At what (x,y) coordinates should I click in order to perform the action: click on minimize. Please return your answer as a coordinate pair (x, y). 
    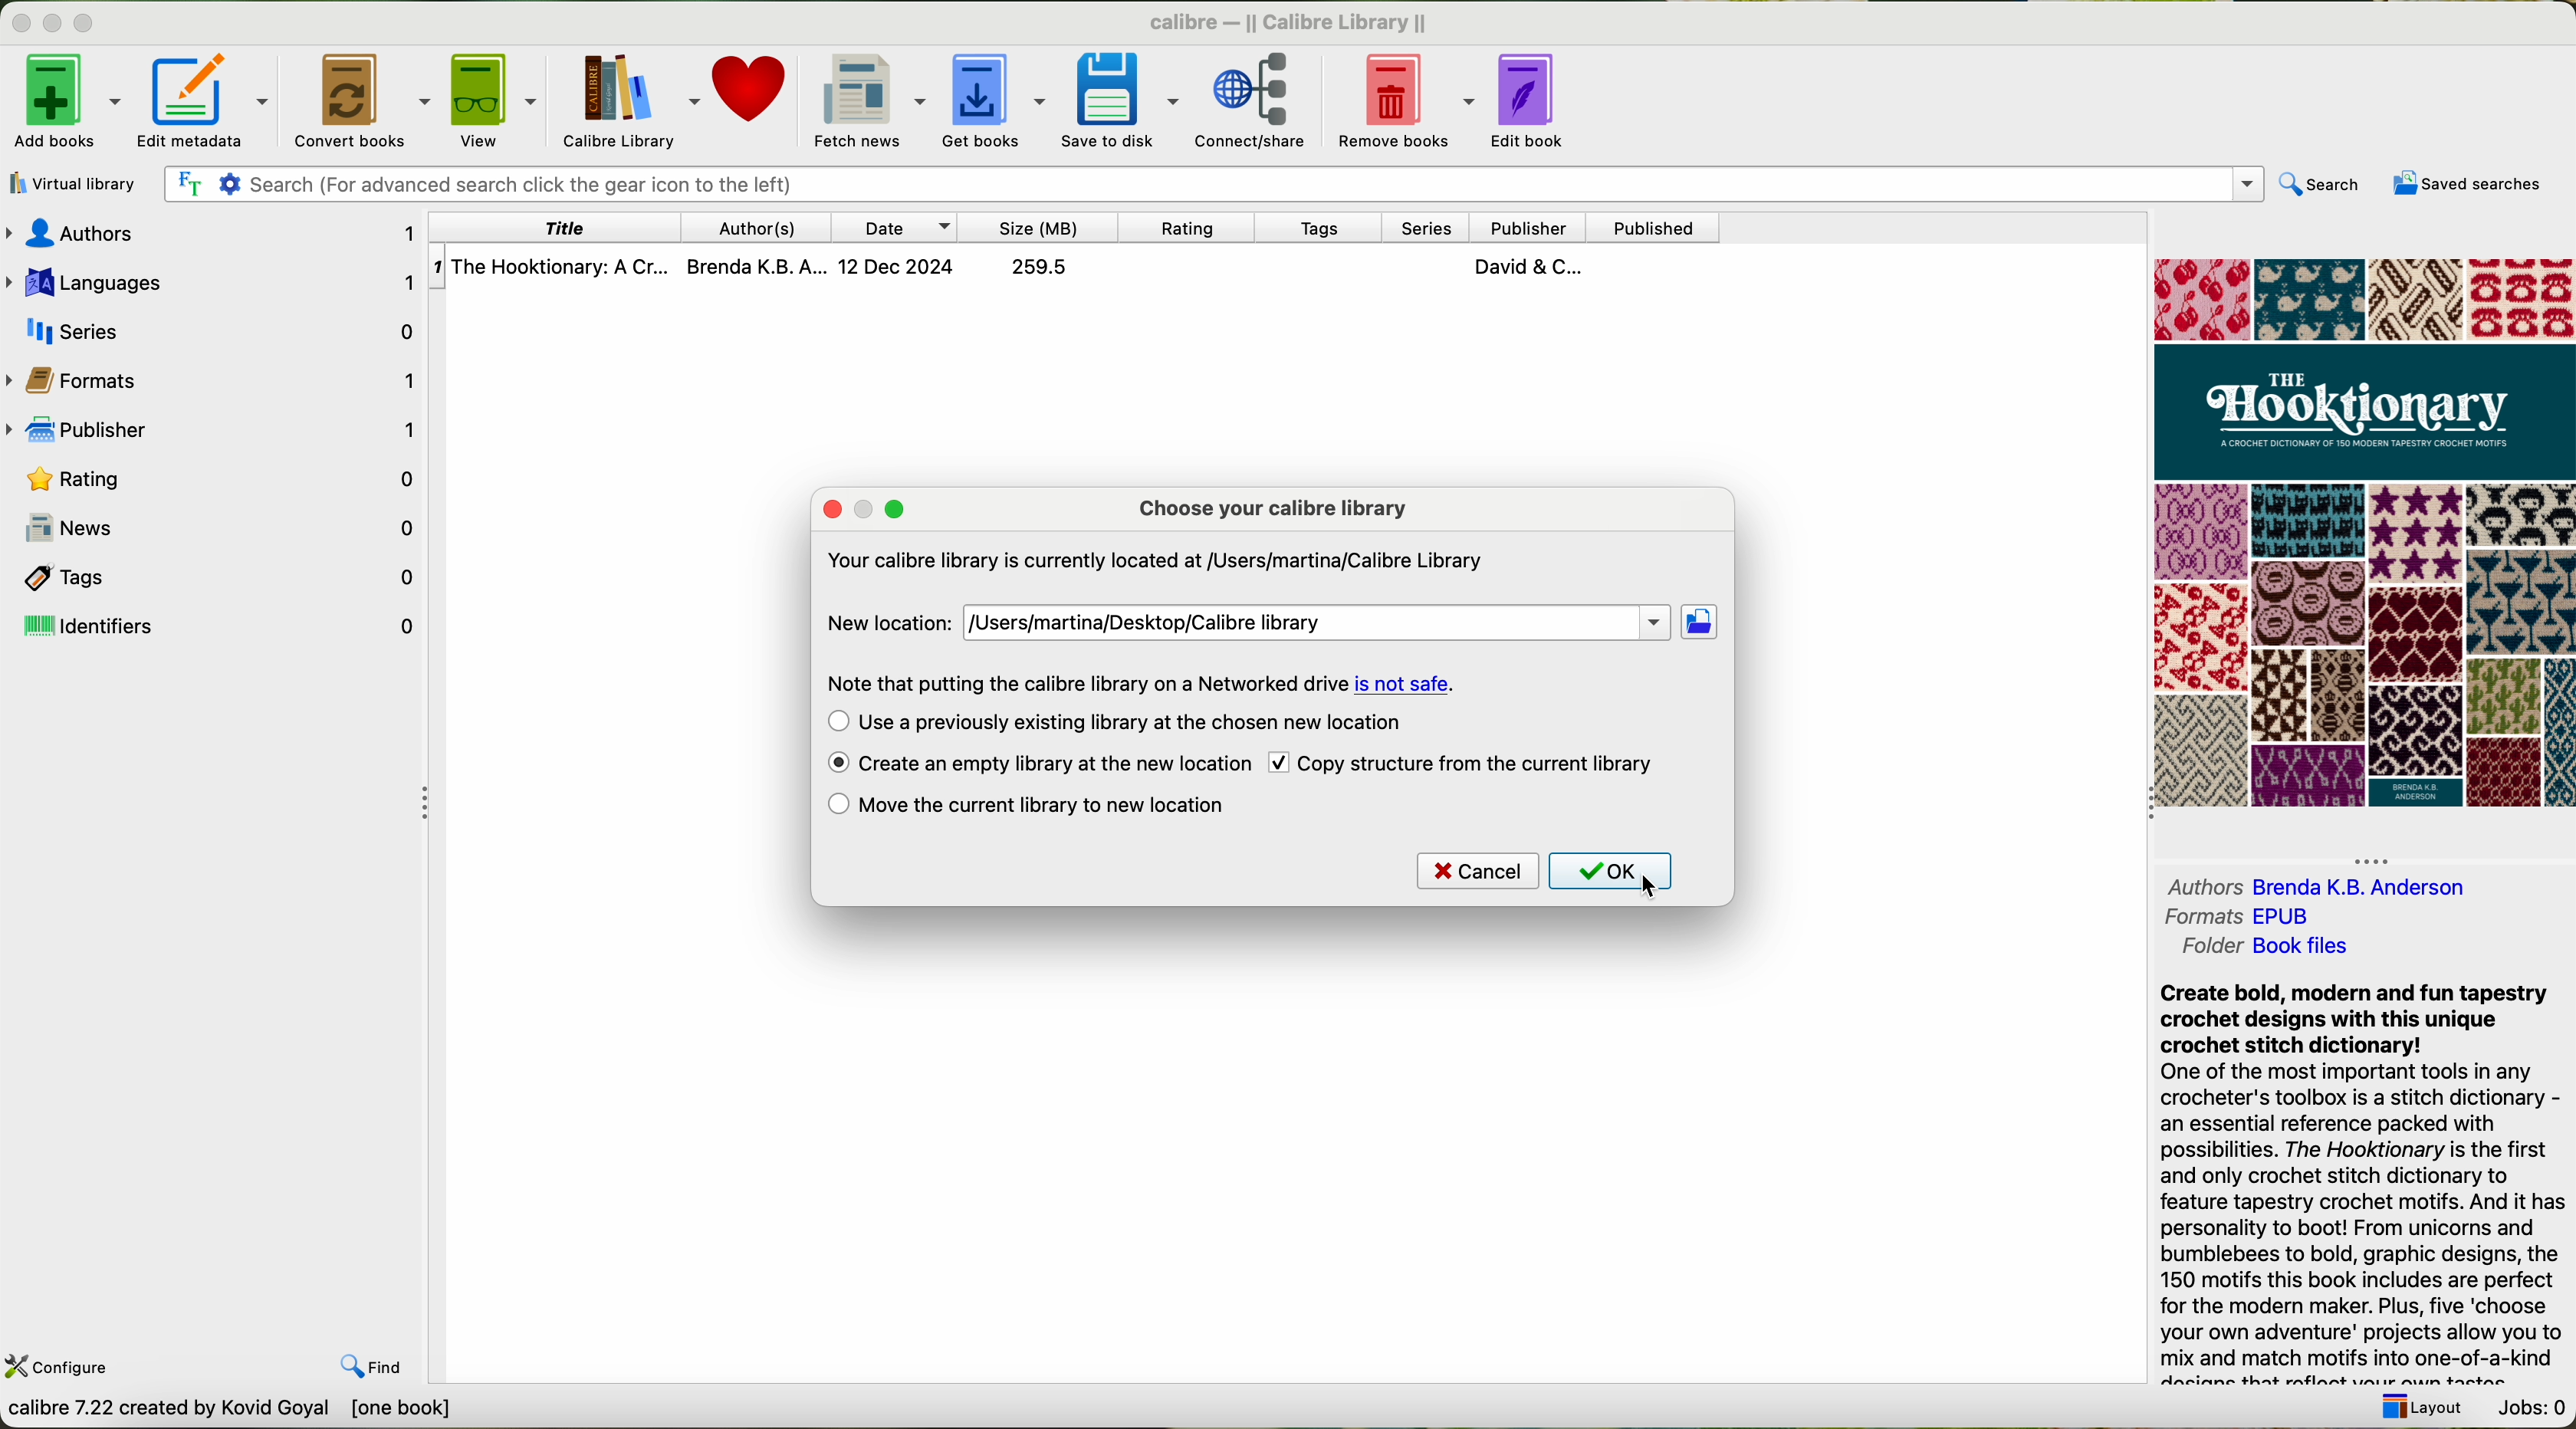
    Looking at the image, I should click on (53, 22).